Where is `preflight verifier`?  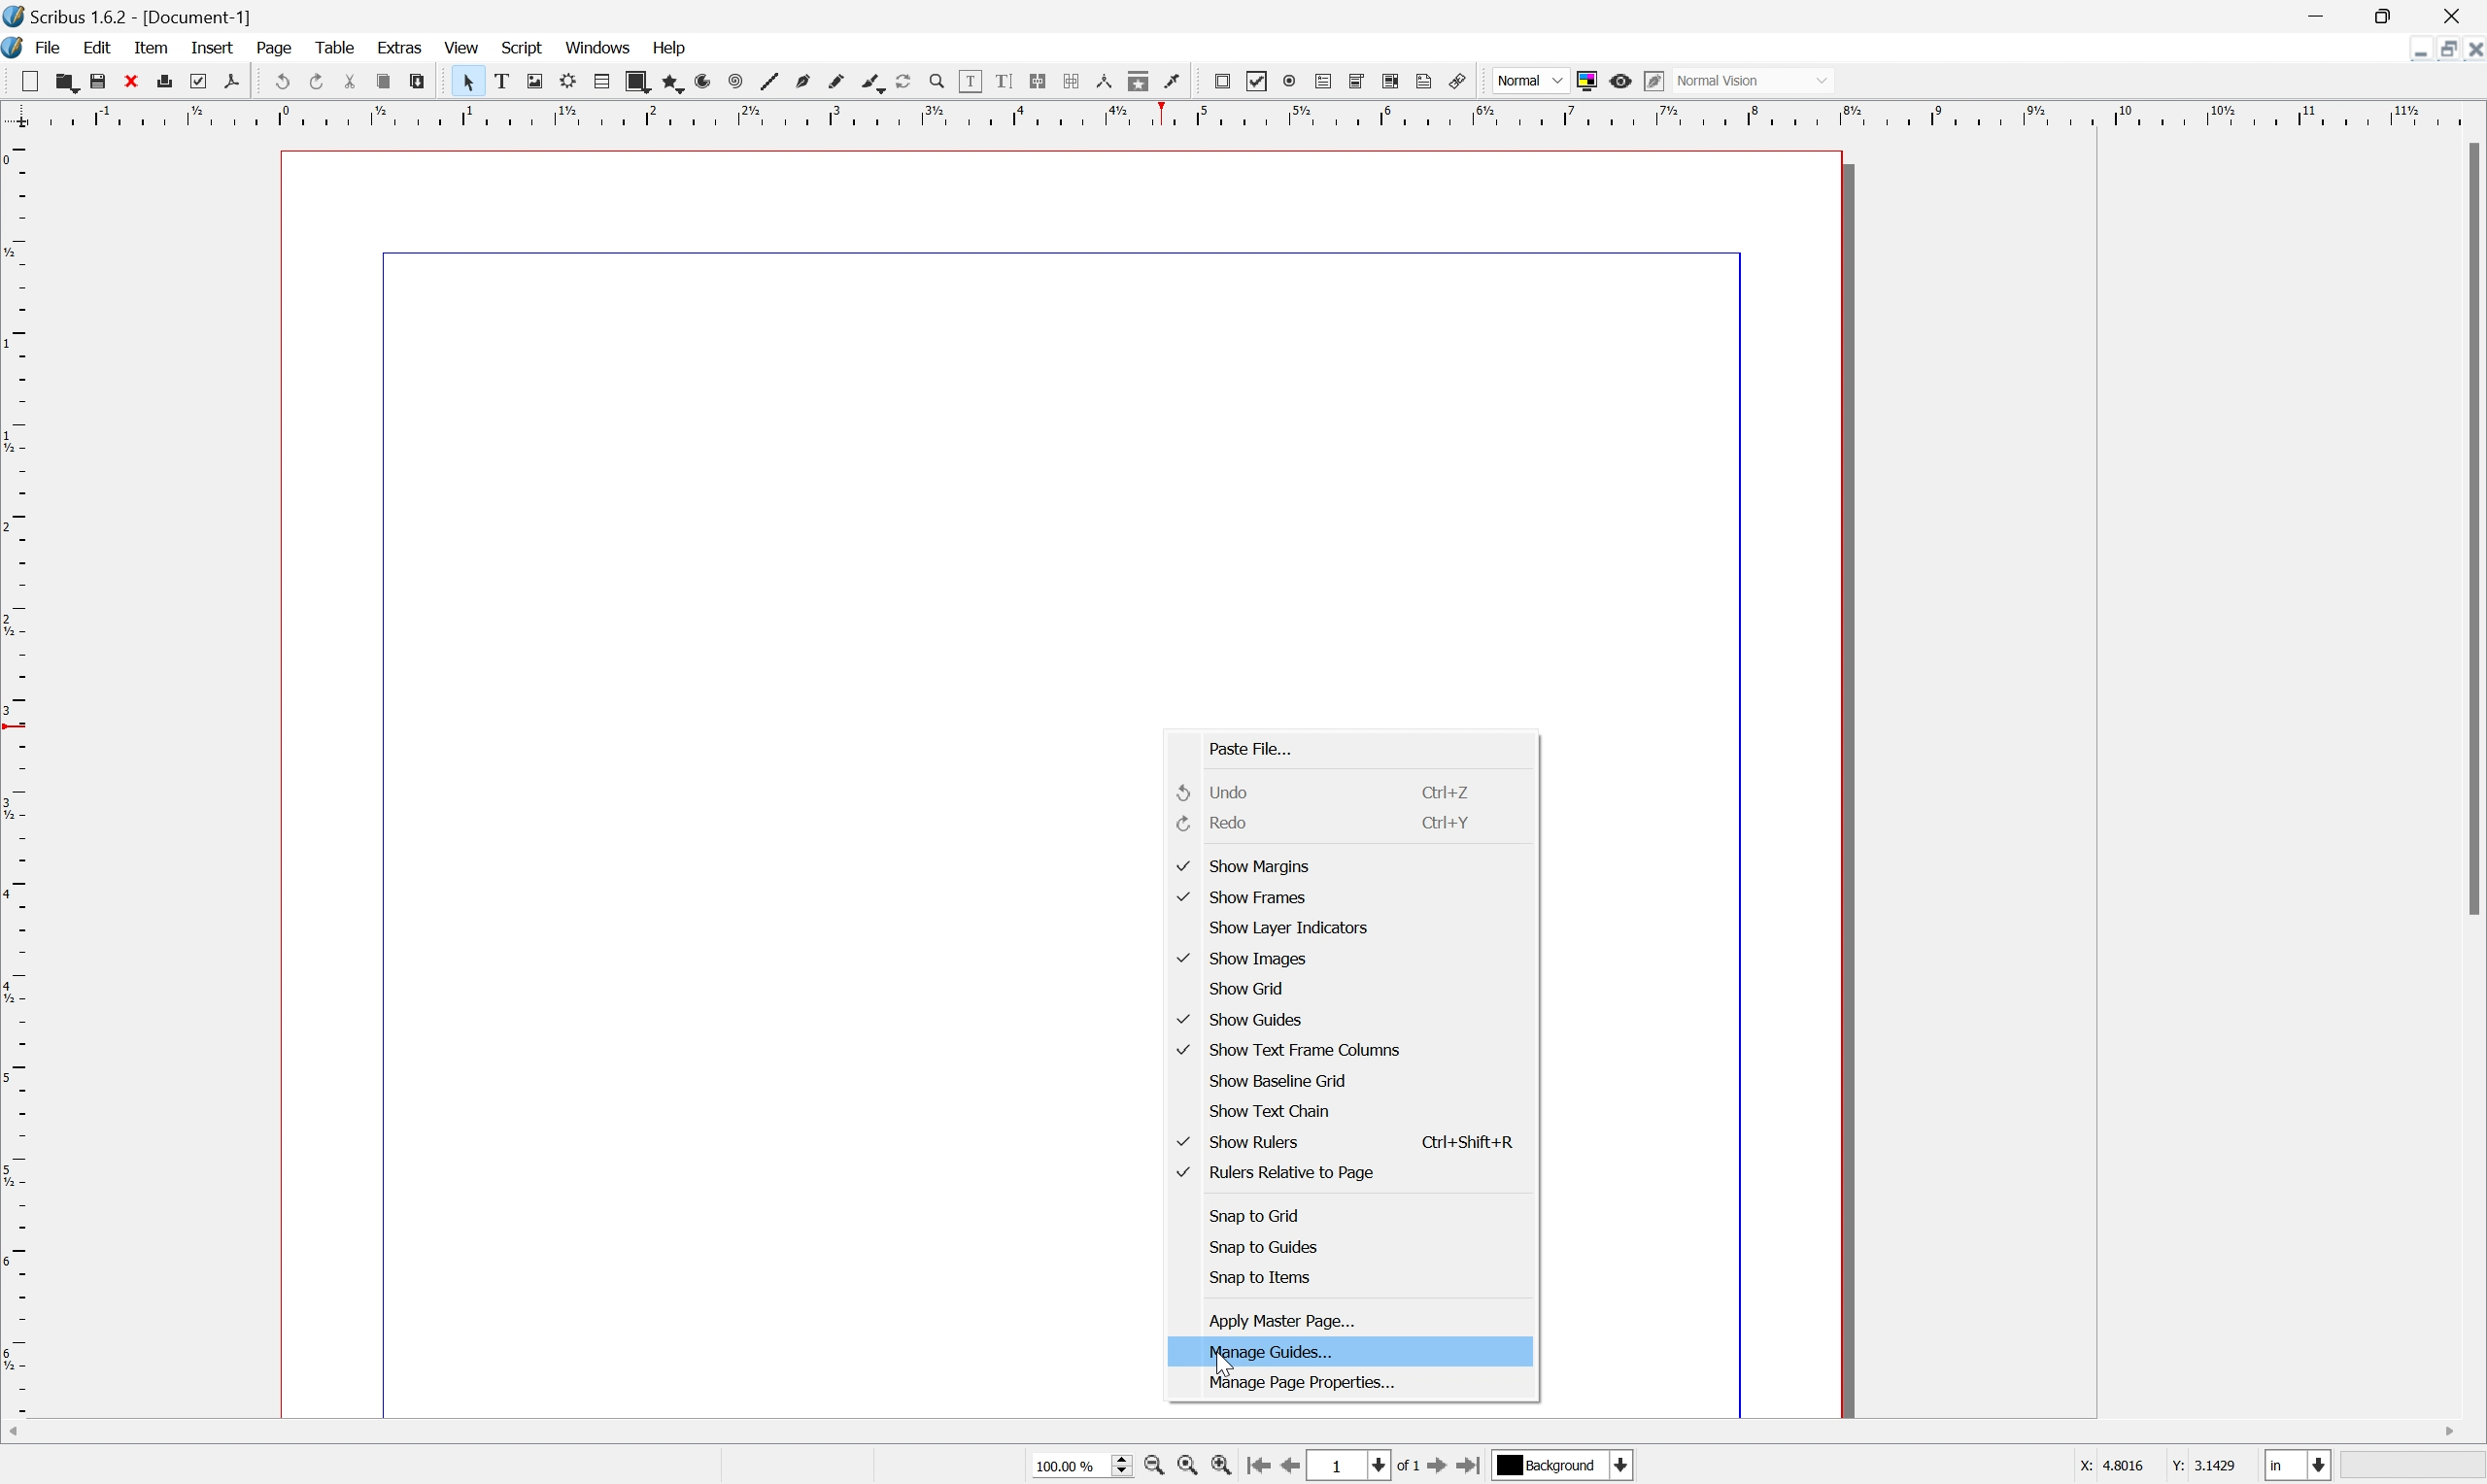
preflight verifier is located at coordinates (208, 82).